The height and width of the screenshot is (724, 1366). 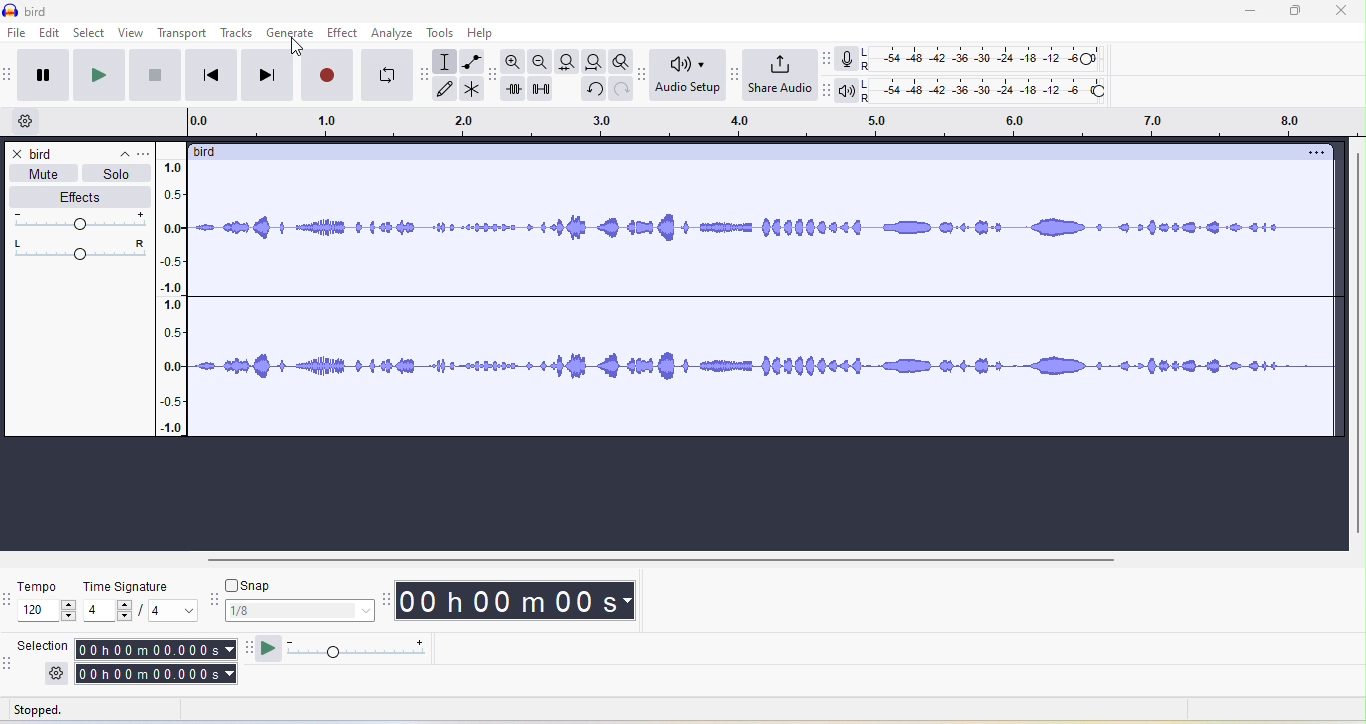 I want to click on close, so click(x=1344, y=12).